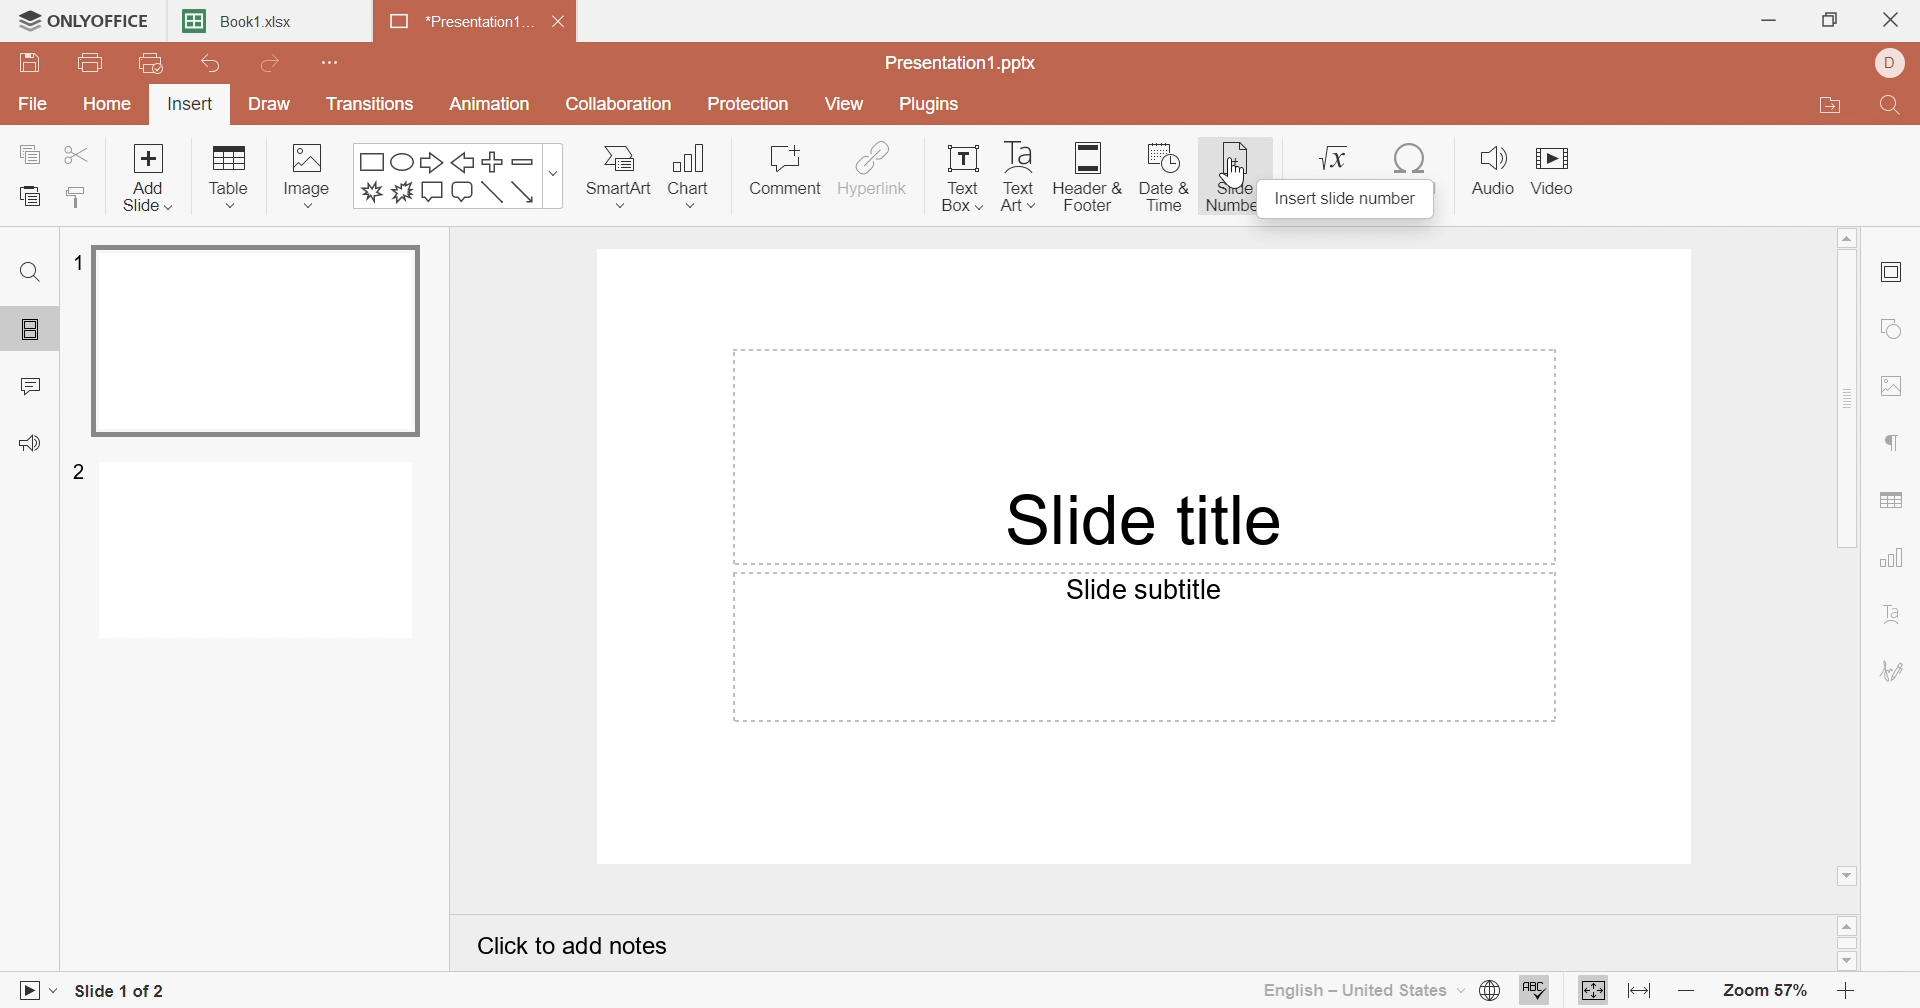 This screenshot has width=1920, height=1008. What do you see at coordinates (1493, 171) in the screenshot?
I see `Audio` at bounding box center [1493, 171].